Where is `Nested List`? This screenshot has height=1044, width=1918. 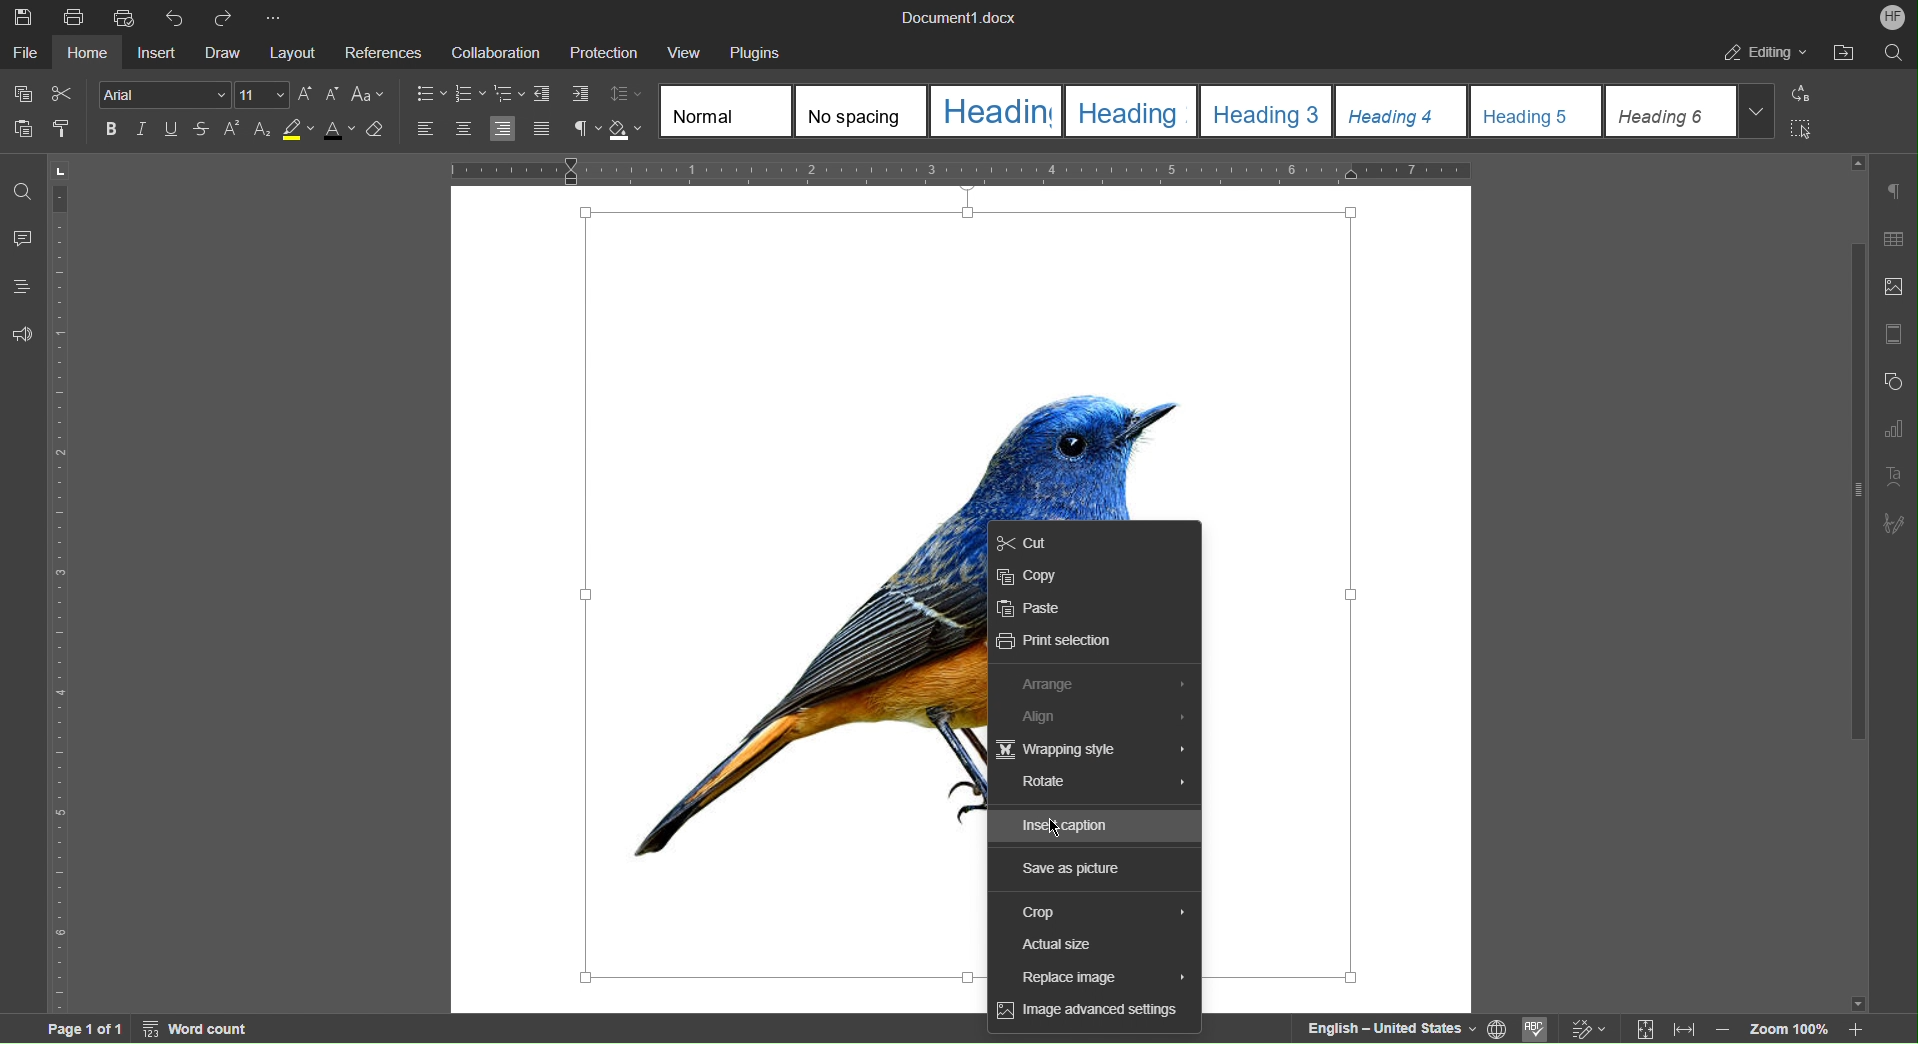 Nested List is located at coordinates (511, 94).